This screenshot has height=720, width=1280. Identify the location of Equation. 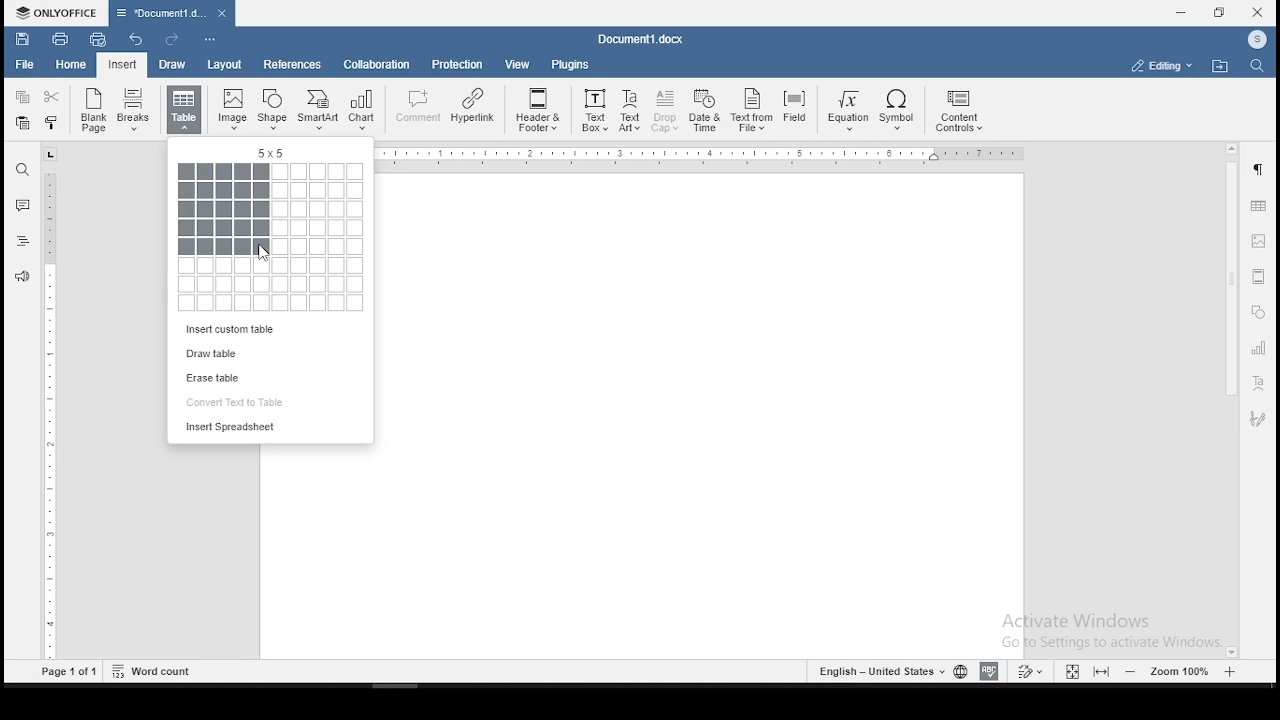
(845, 112).